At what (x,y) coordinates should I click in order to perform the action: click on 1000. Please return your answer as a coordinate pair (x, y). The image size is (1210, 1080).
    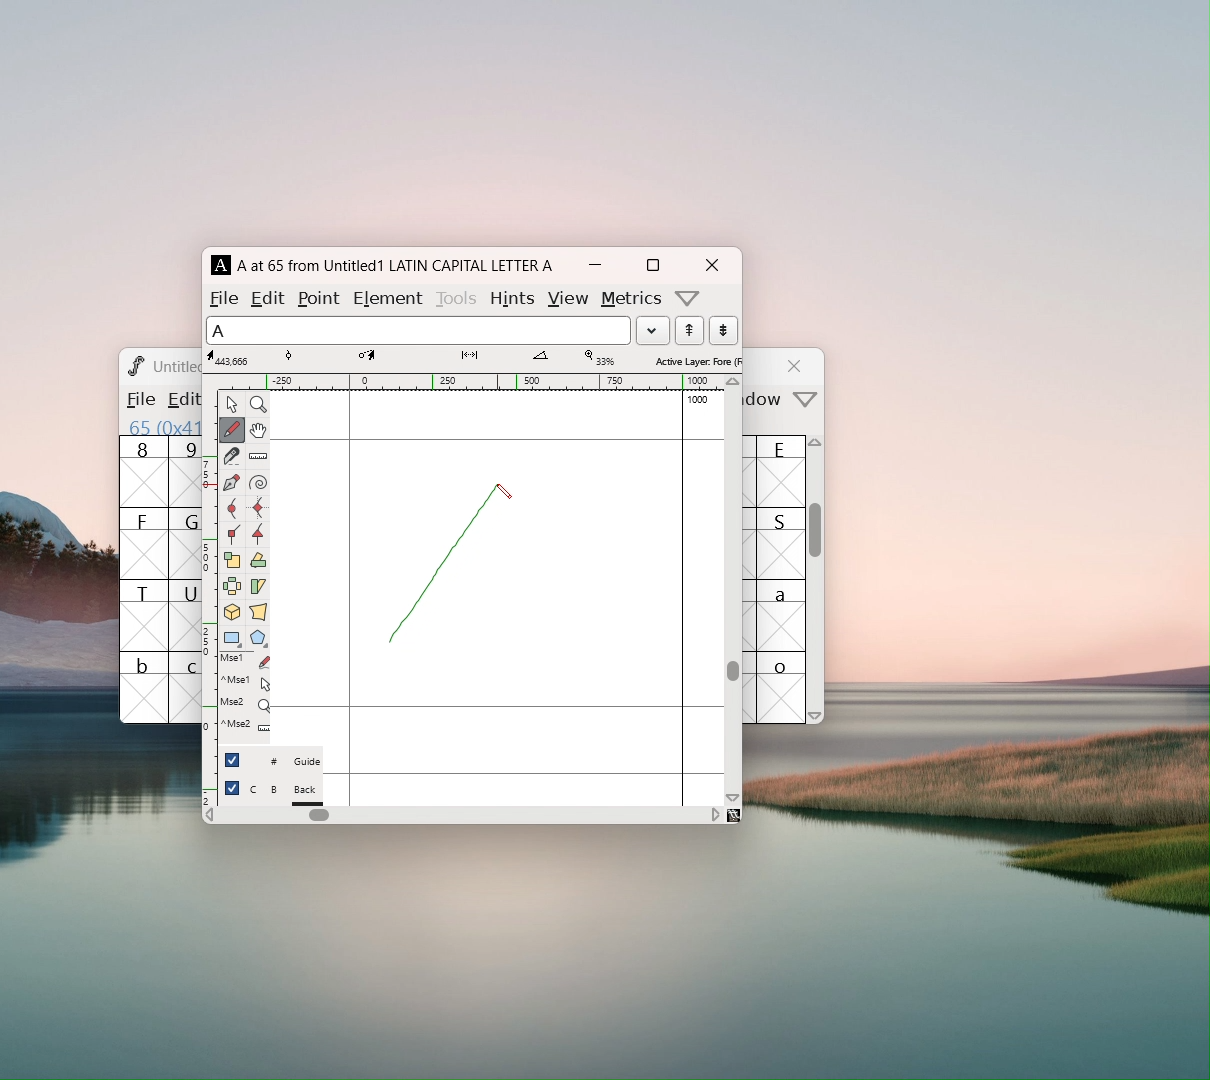
    Looking at the image, I should click on (700, 400).